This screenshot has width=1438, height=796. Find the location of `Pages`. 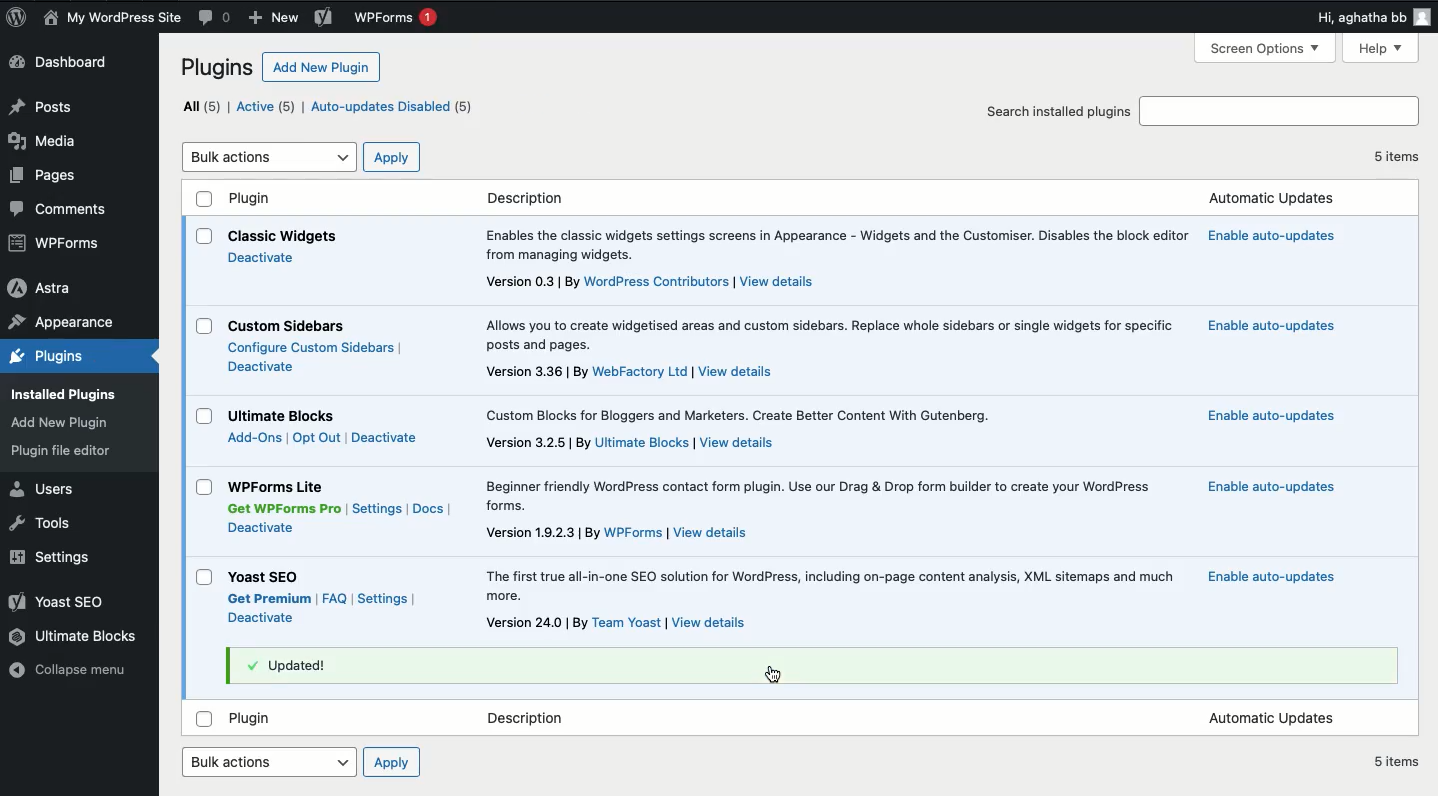

Pages is located at coordinates (47, 176).